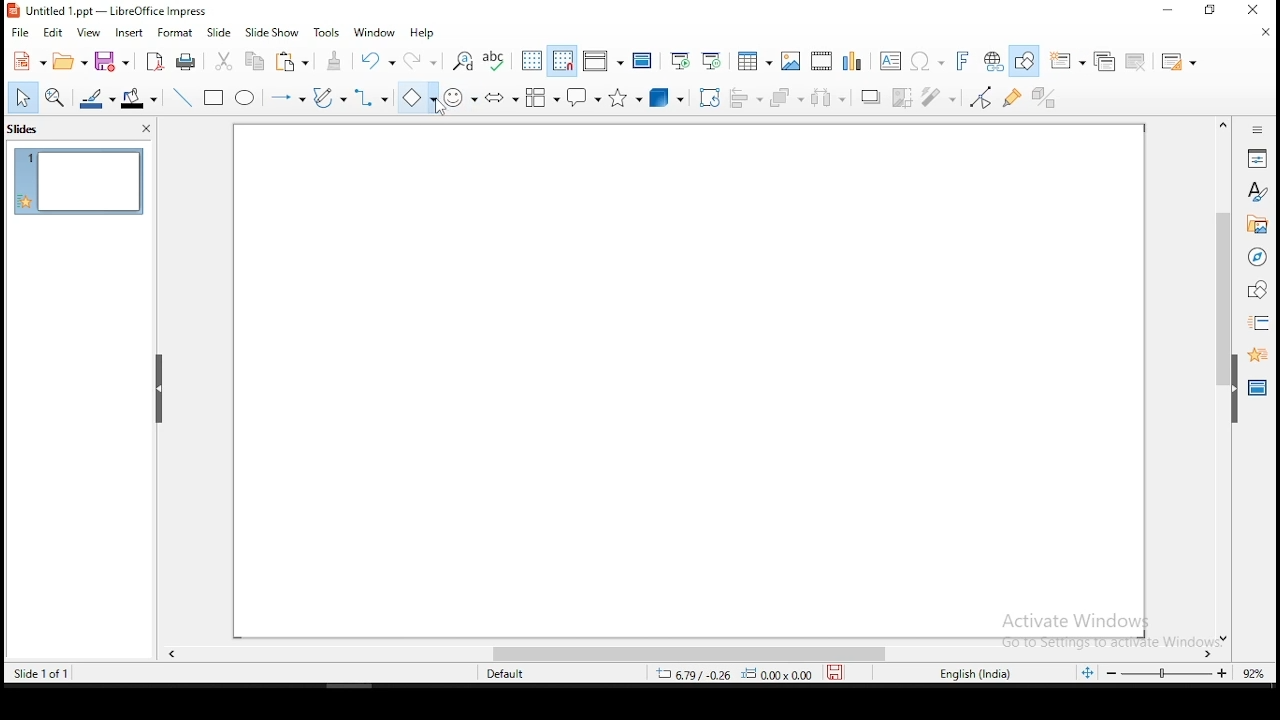  I want to click on acrobat as pdf, so click(155, 62).